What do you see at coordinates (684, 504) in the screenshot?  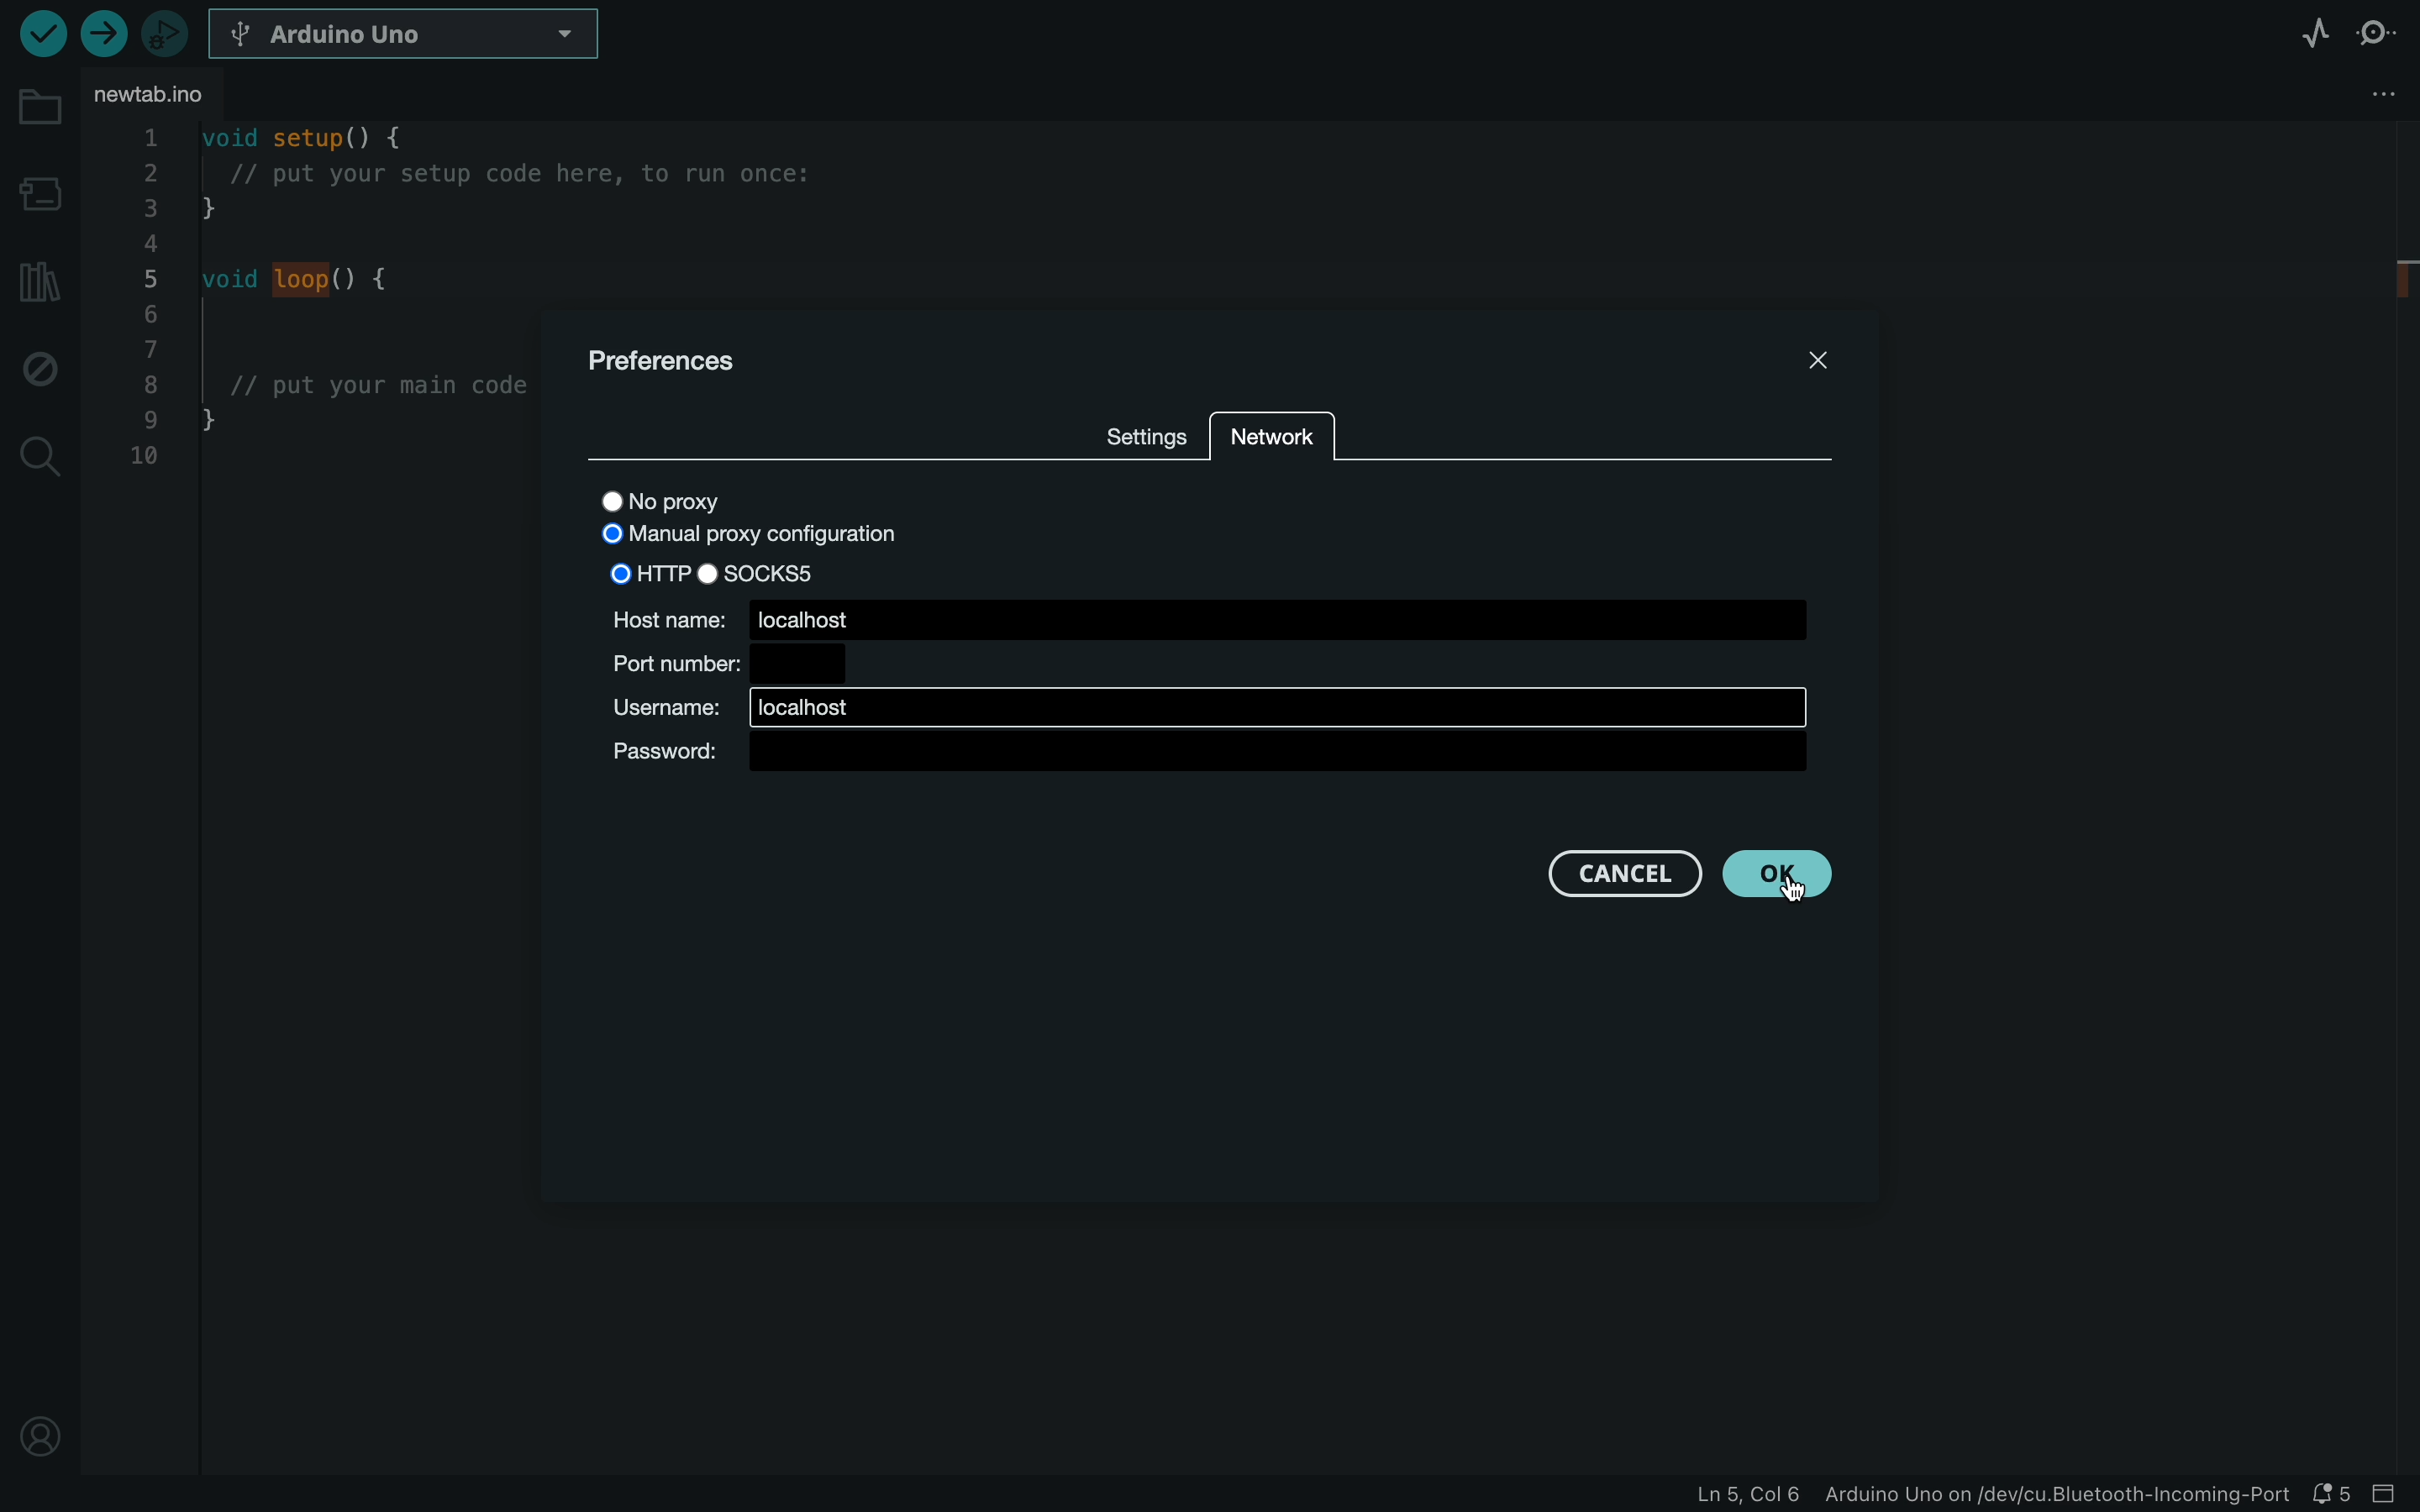 I see `no proxy` at bounding box center [684, 504].